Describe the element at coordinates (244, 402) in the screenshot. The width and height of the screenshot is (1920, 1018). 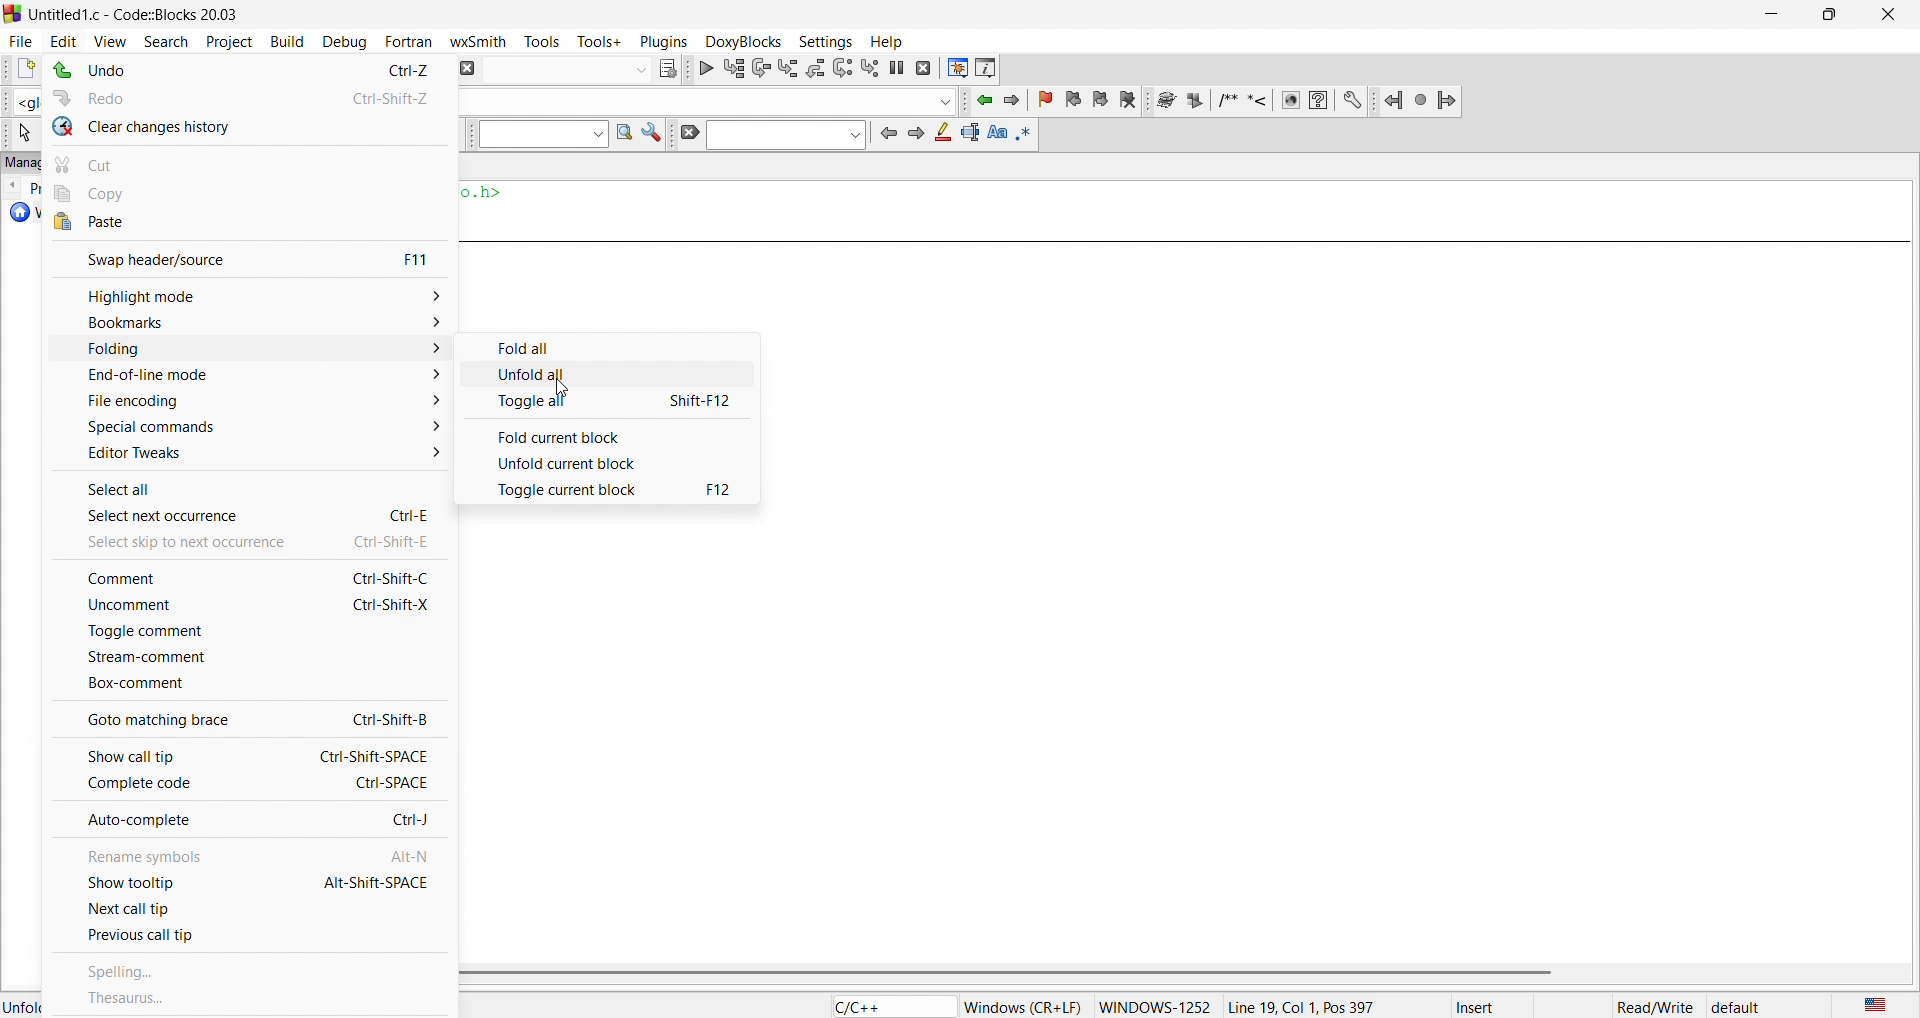
I see `file encoding` at that location.